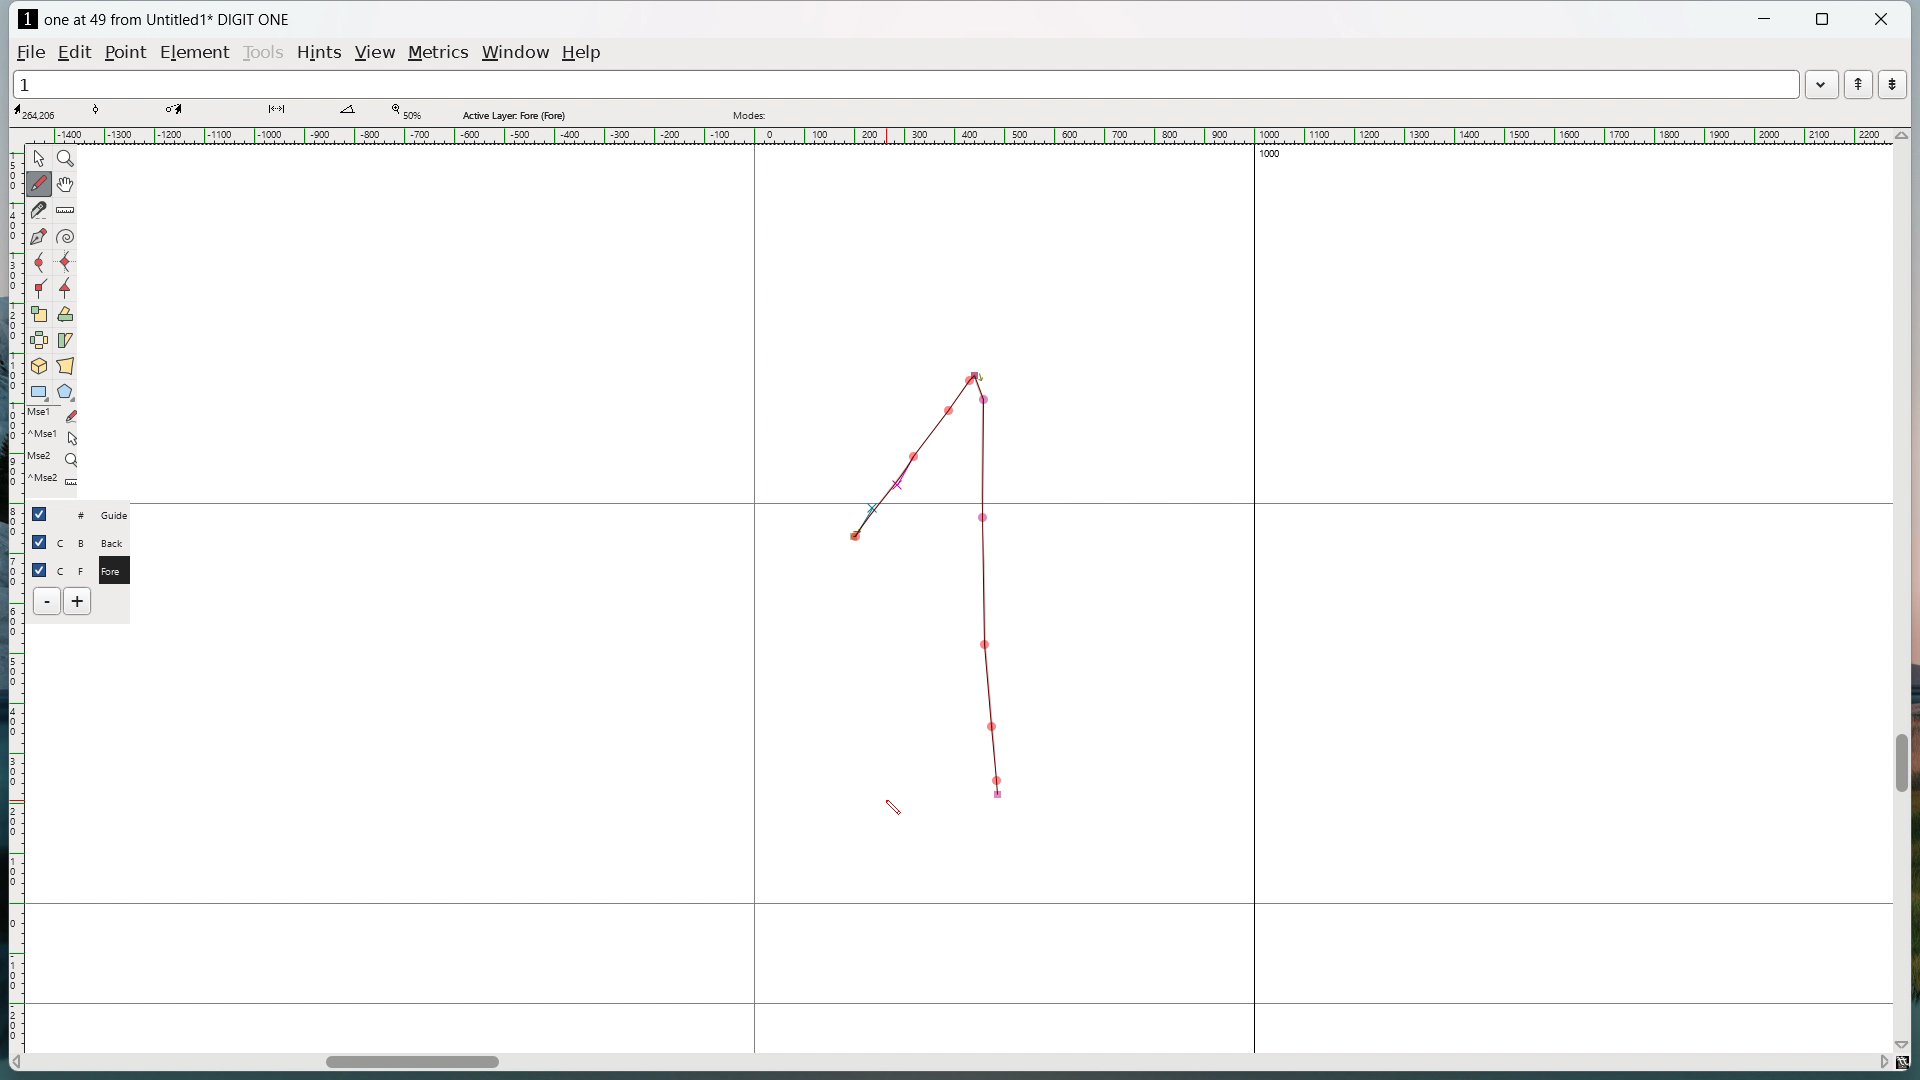  What do you see at coordinates (95, 569) in the screenshot?
I see `C F Fore` at bounding box center [95, 569].